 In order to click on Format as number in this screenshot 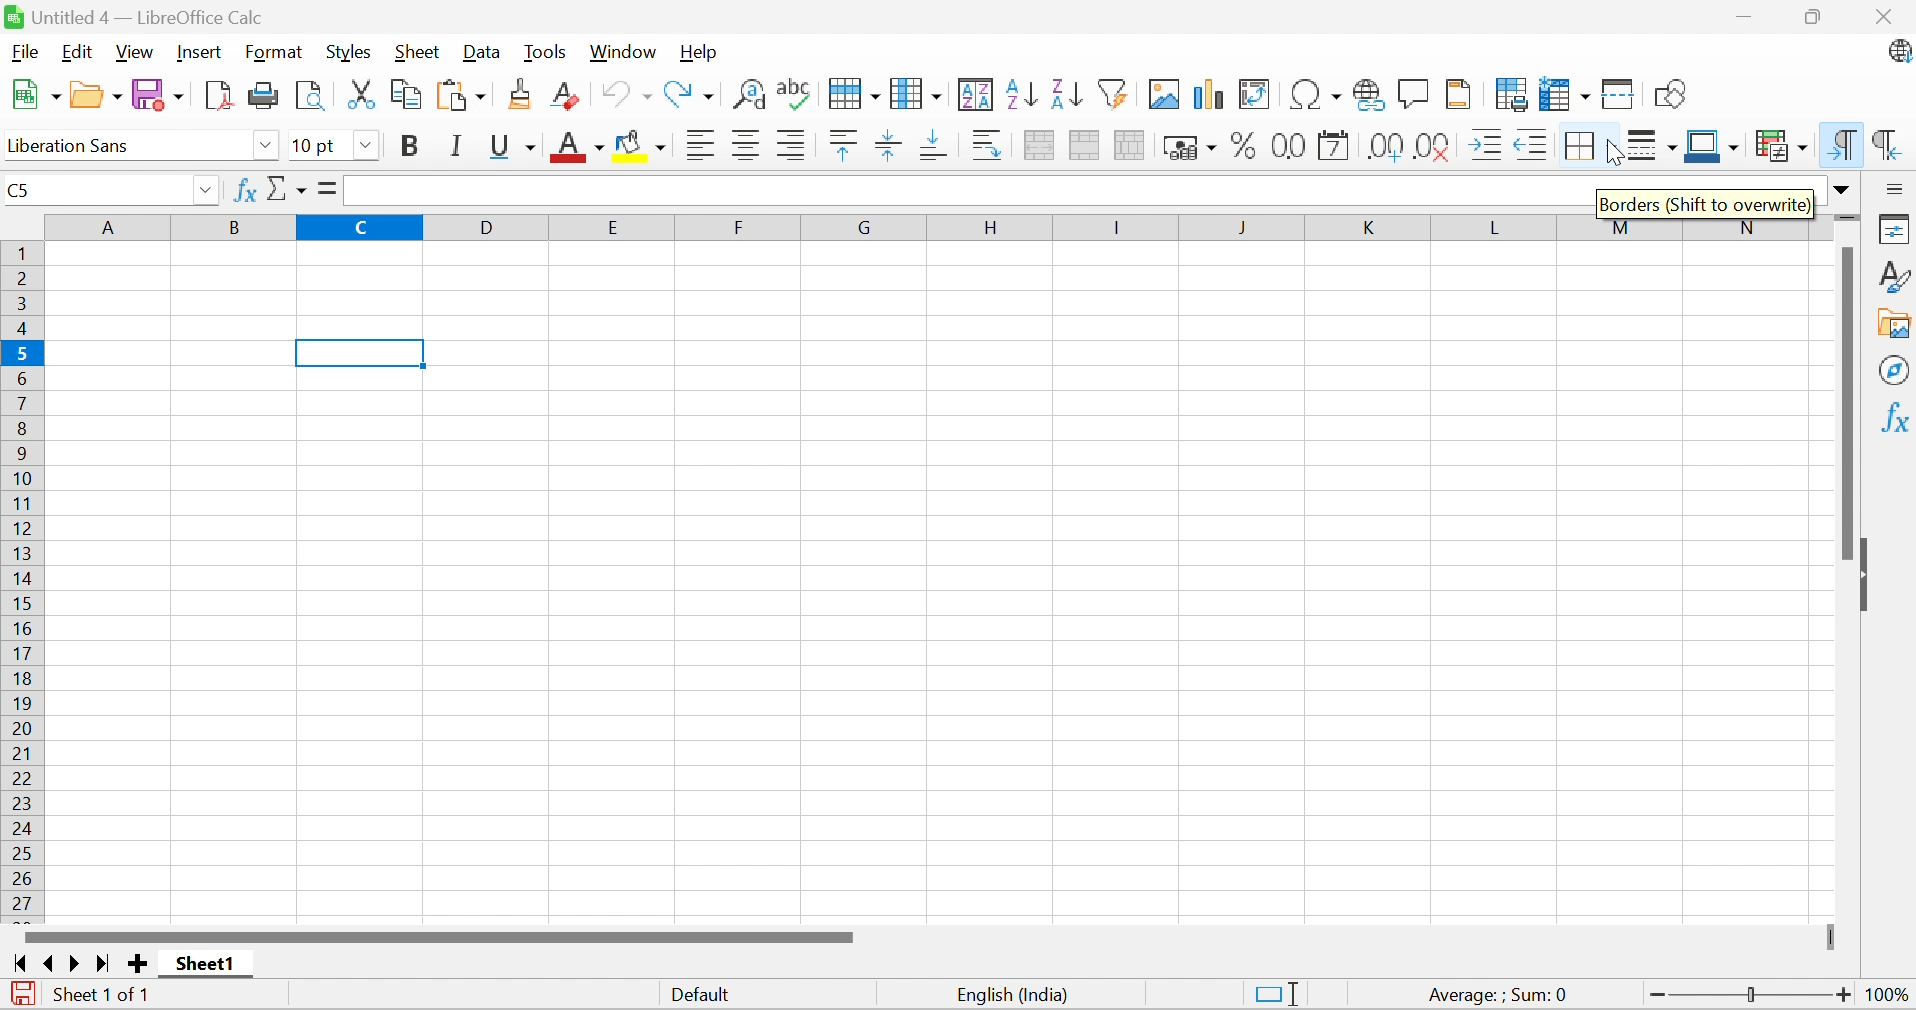, I will do `click(1291, 145)`.